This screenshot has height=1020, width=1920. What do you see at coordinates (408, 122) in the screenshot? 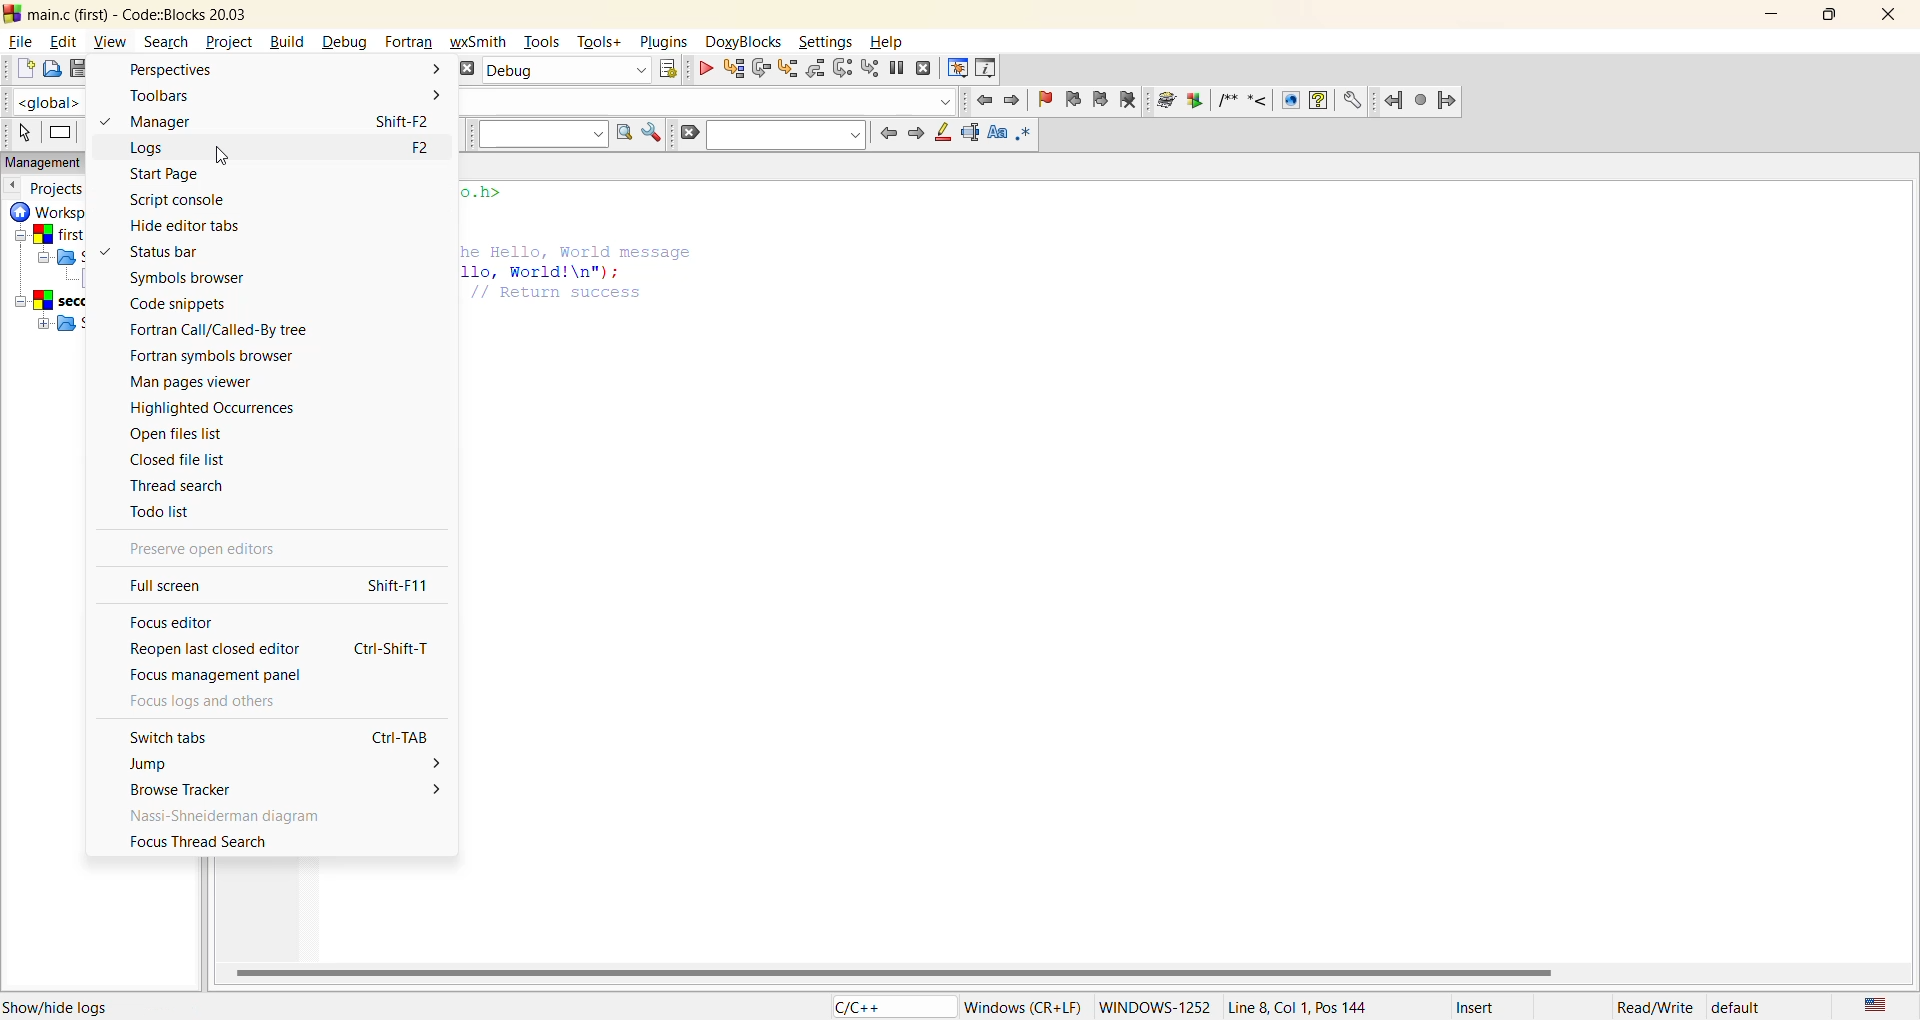
I see `Shift+F2` at bounding box center [408, 122].